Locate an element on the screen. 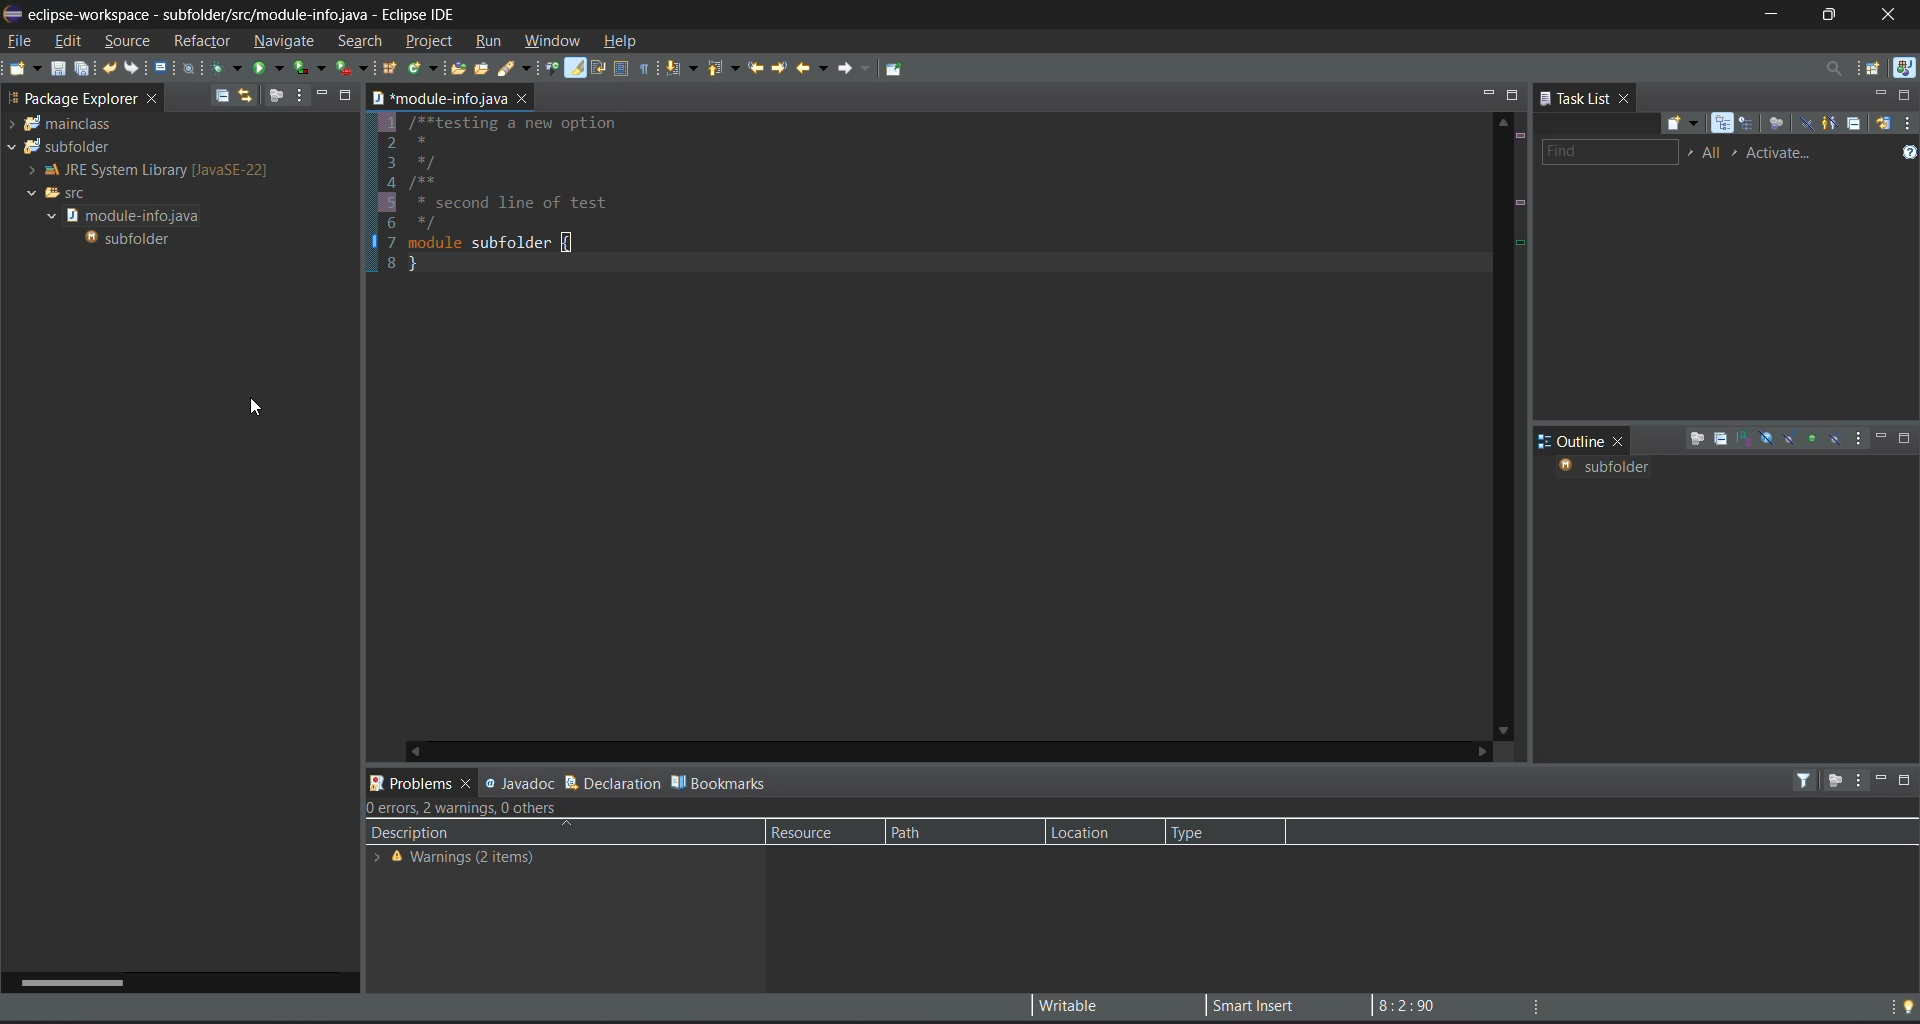  project is located at coordinates (429, 39).